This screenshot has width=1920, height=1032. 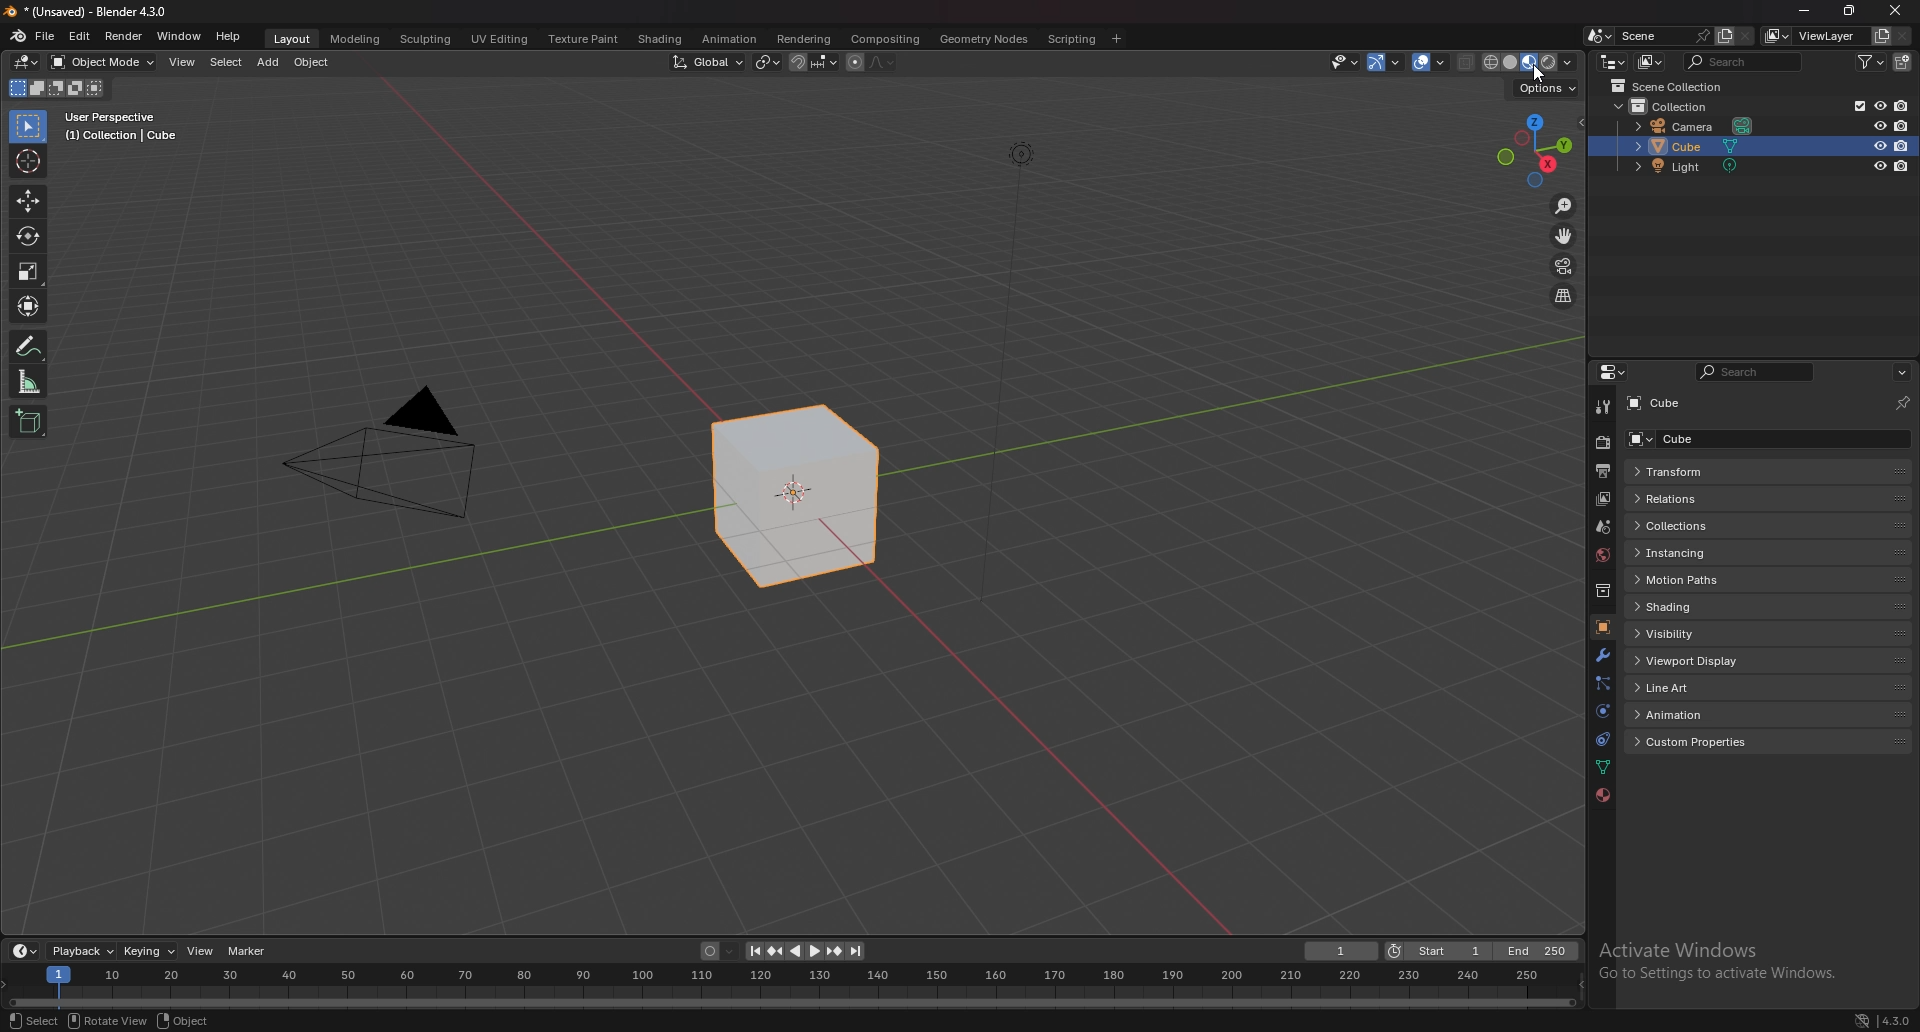 I want to click on selector, so click(x=28, y=128).